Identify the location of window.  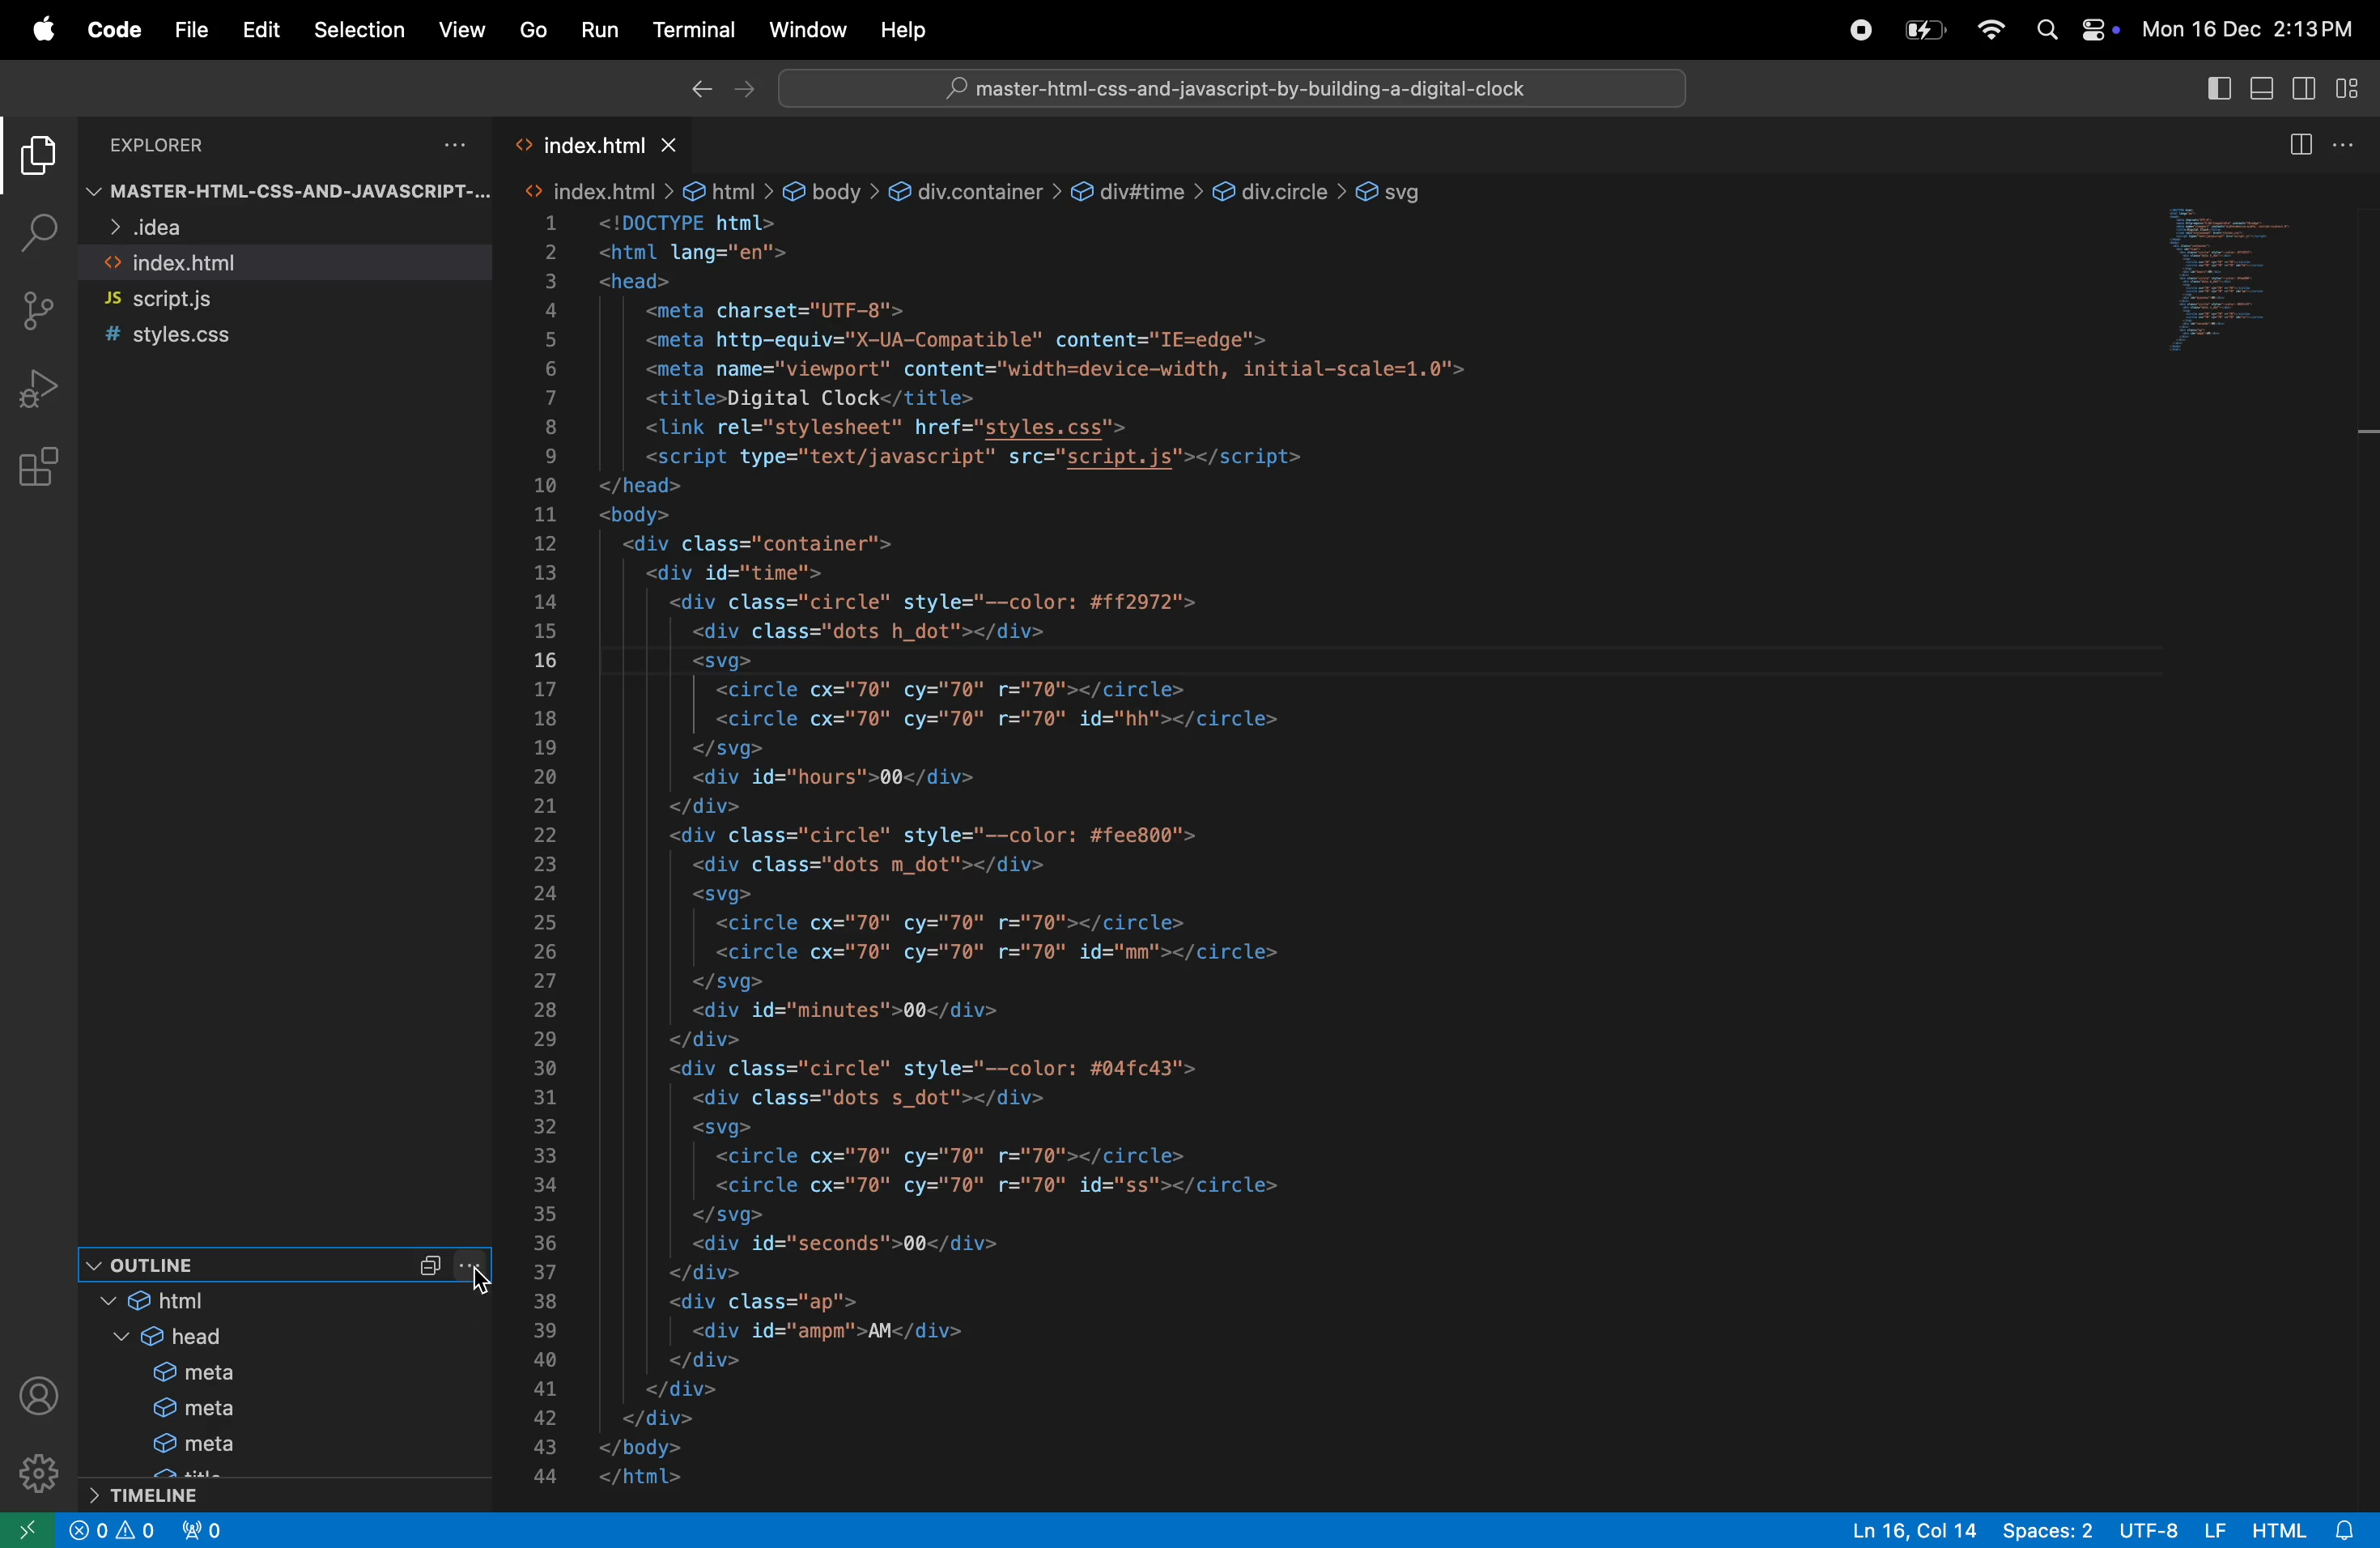
(805, 29).